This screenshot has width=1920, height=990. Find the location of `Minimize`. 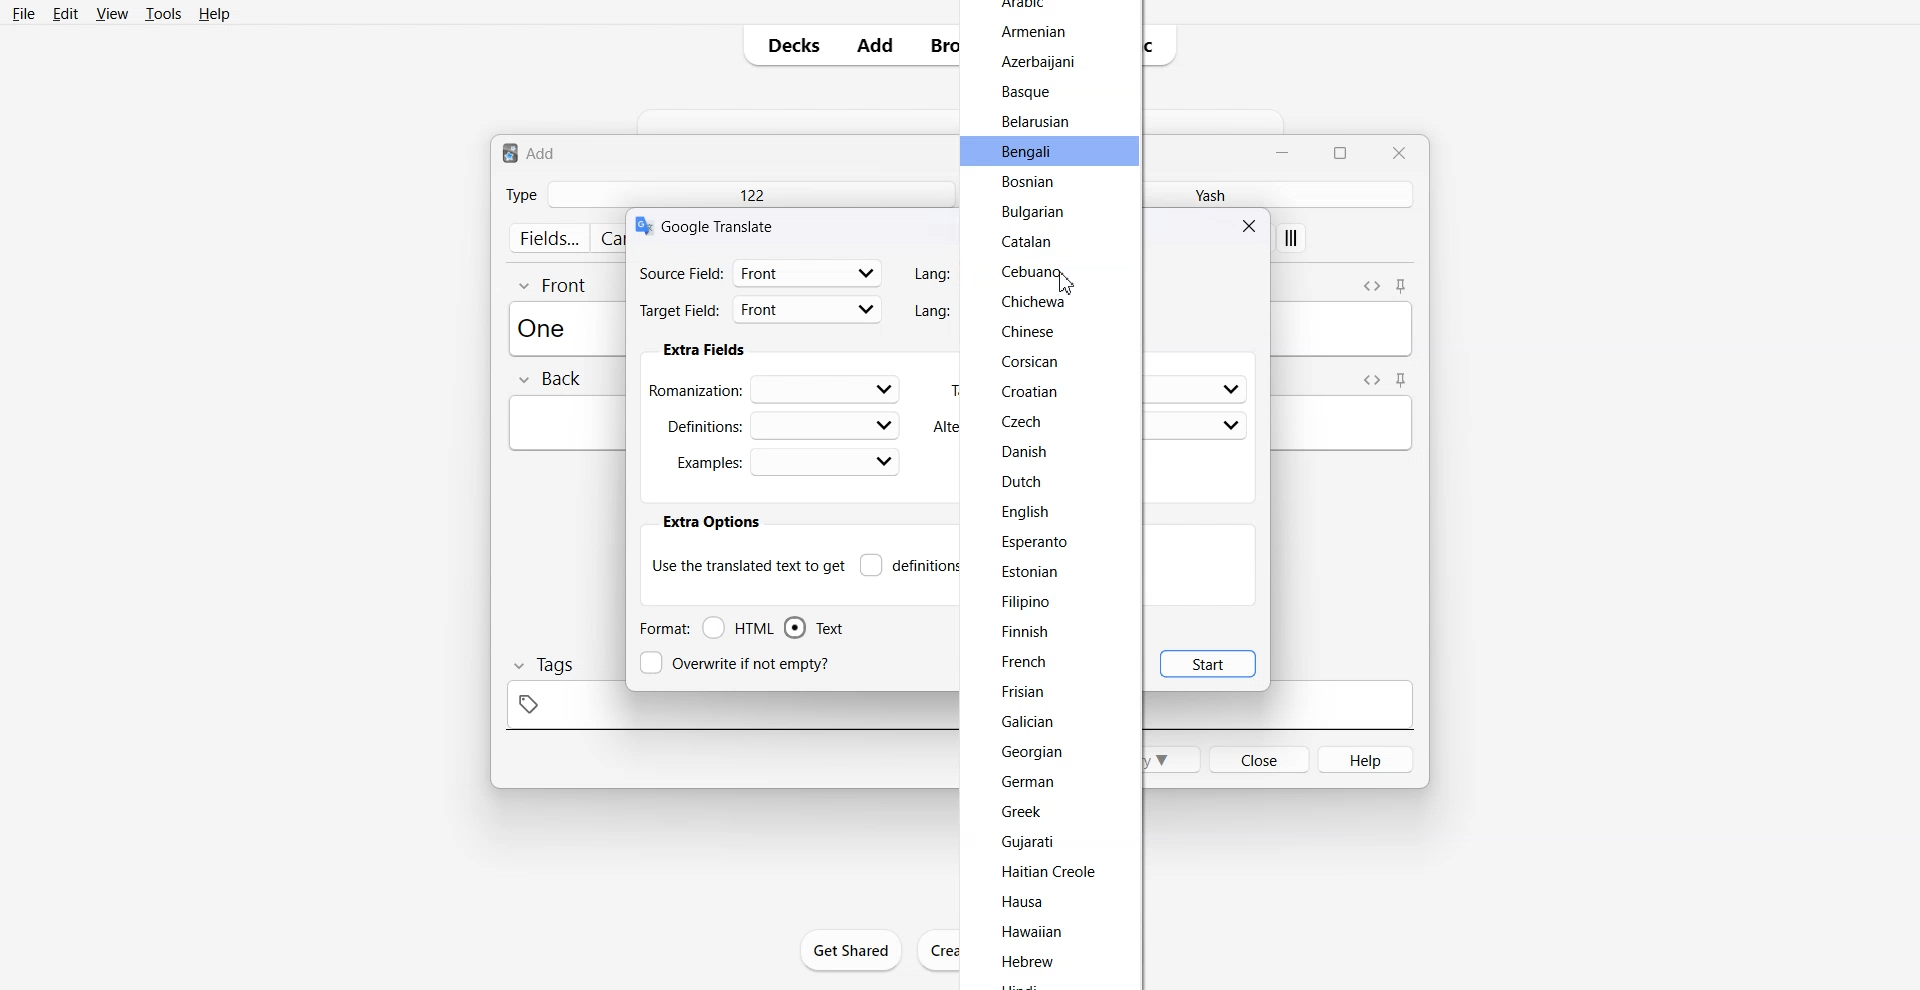

Minimize is located at coordinates (1285, 151).